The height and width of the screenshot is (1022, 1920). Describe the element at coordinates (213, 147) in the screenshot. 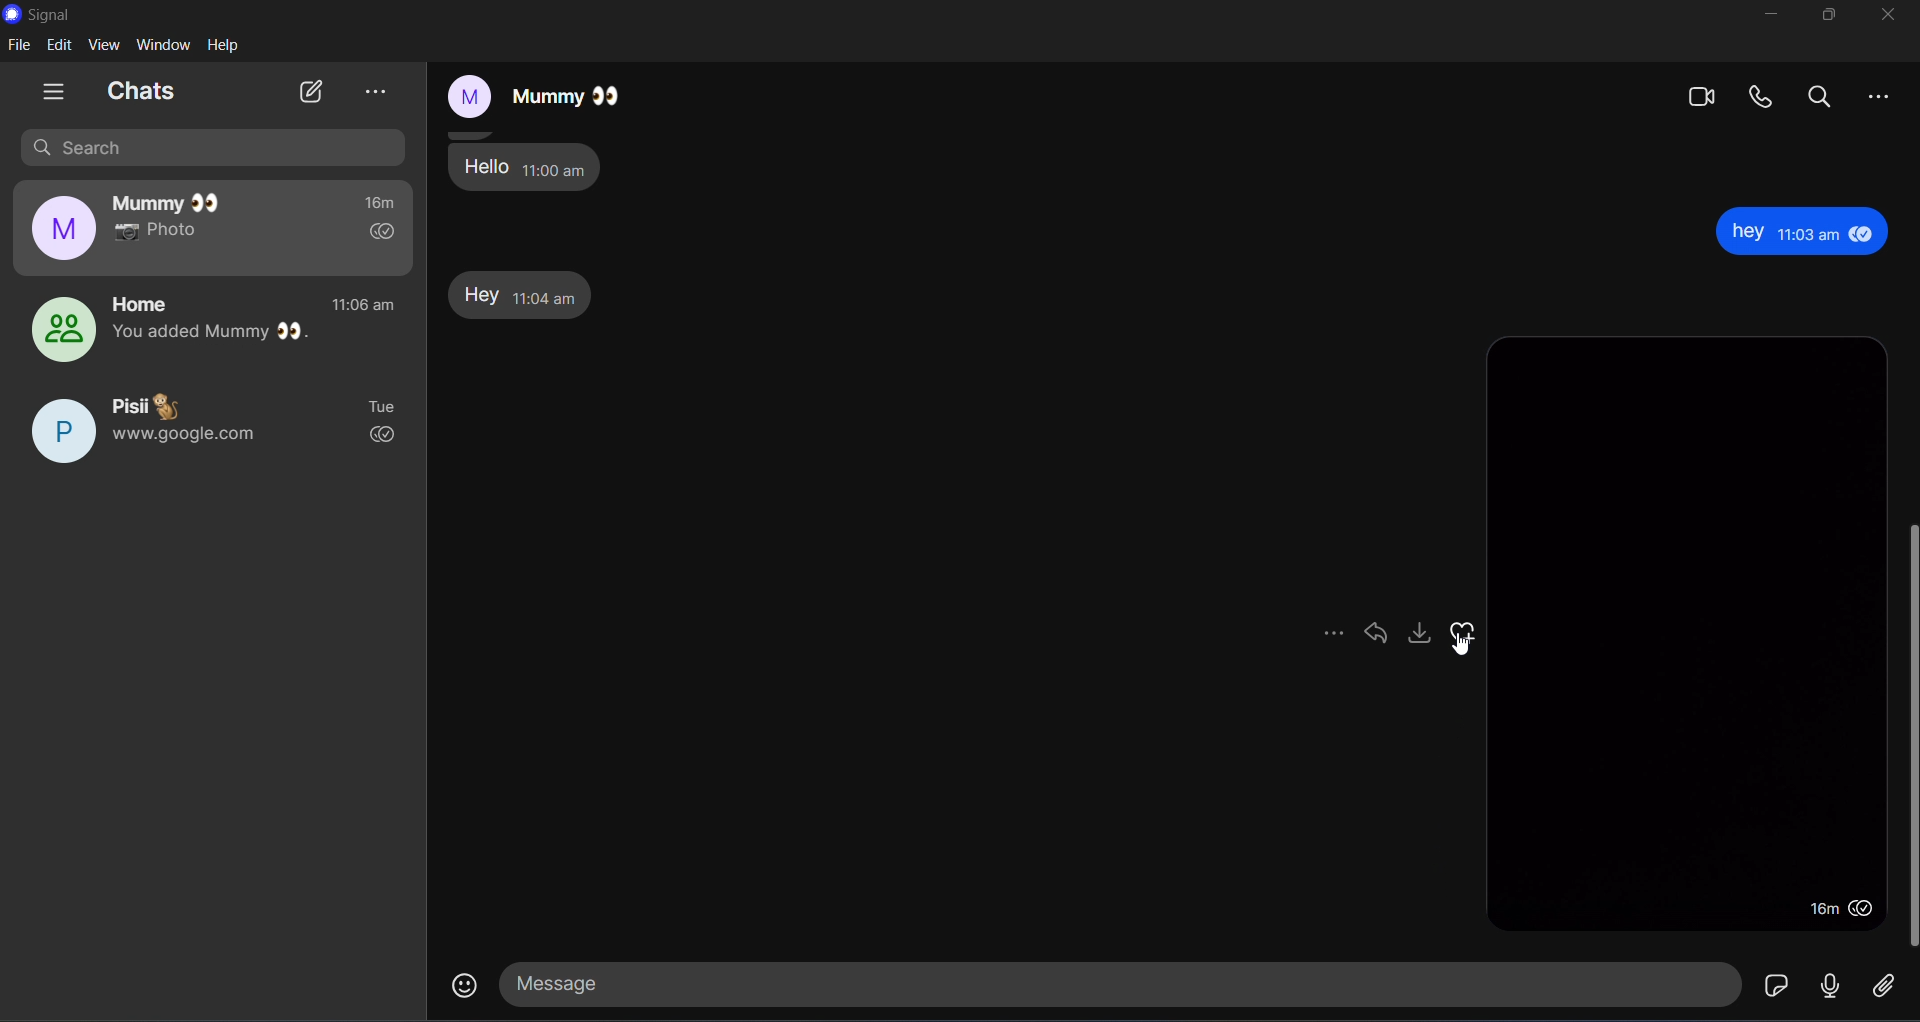

I see `search` at that location.